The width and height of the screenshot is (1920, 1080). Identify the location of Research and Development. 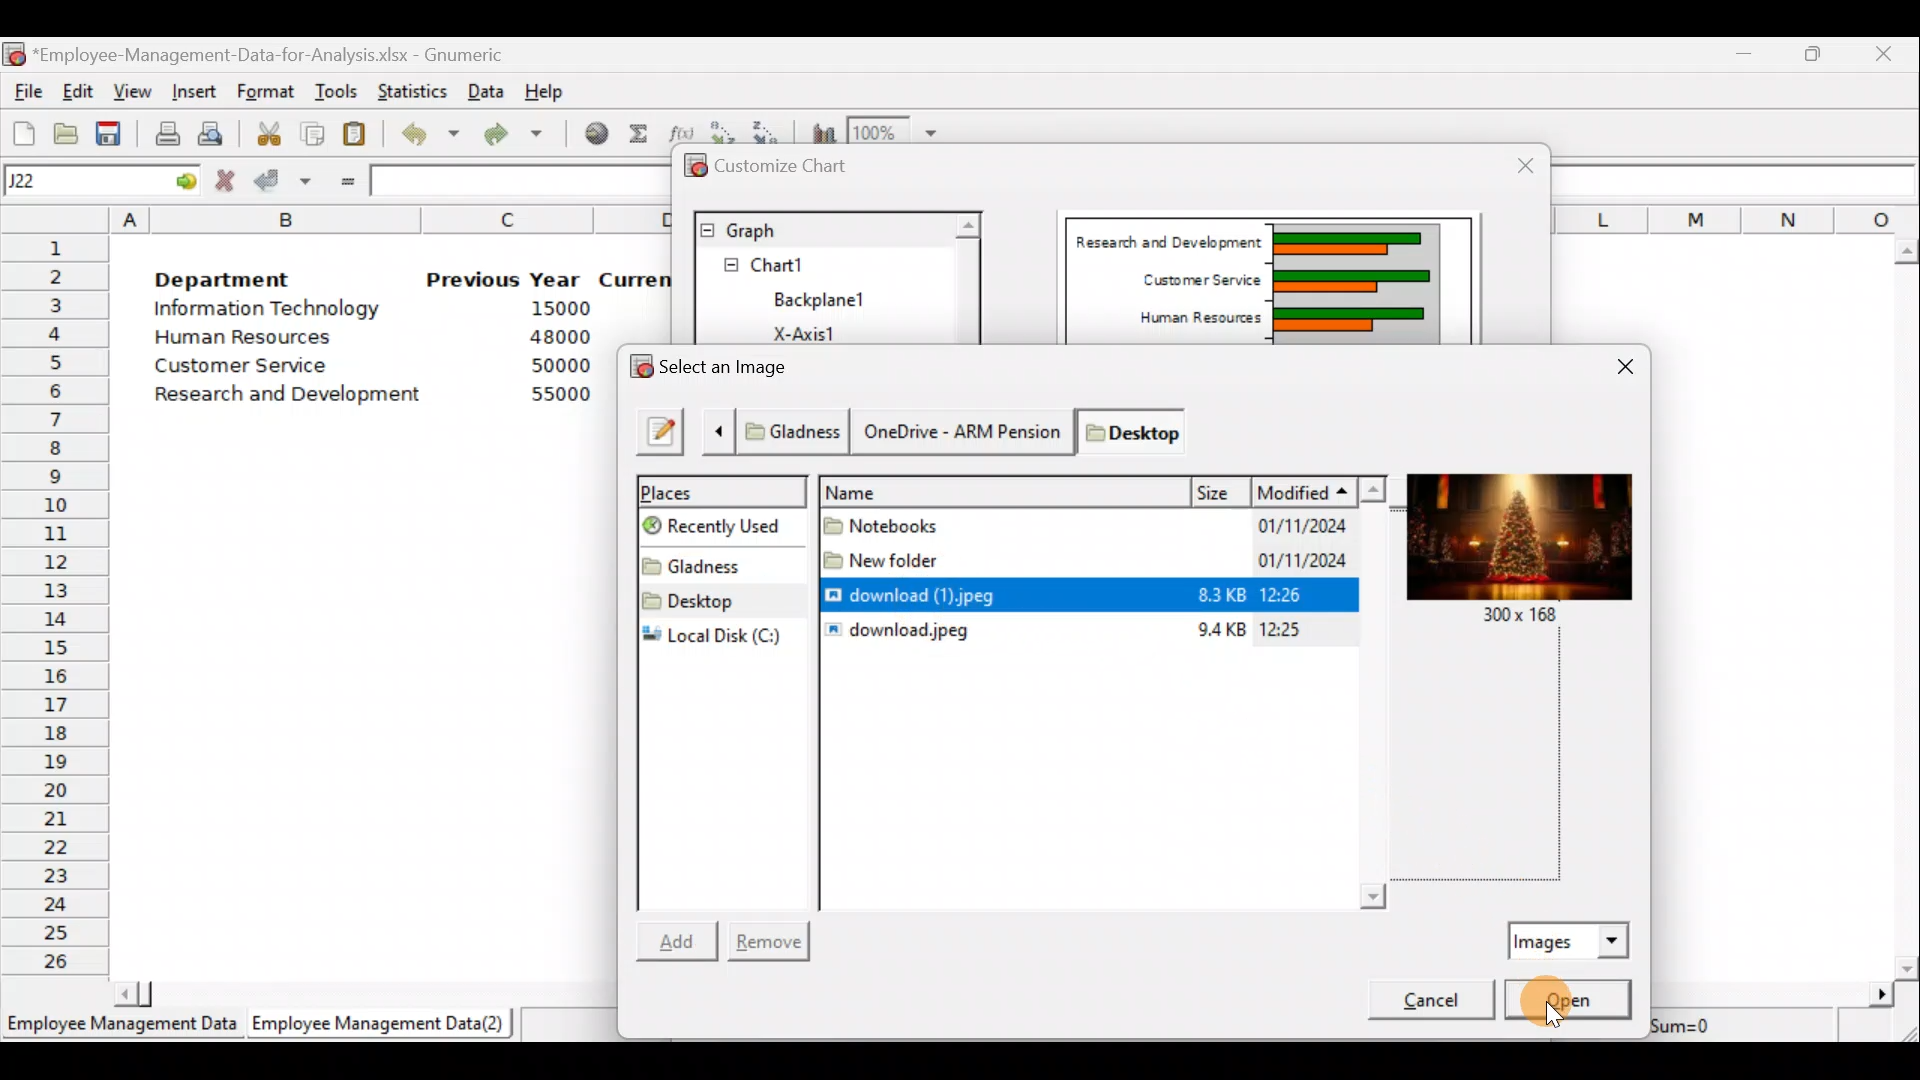
(1165, 237).